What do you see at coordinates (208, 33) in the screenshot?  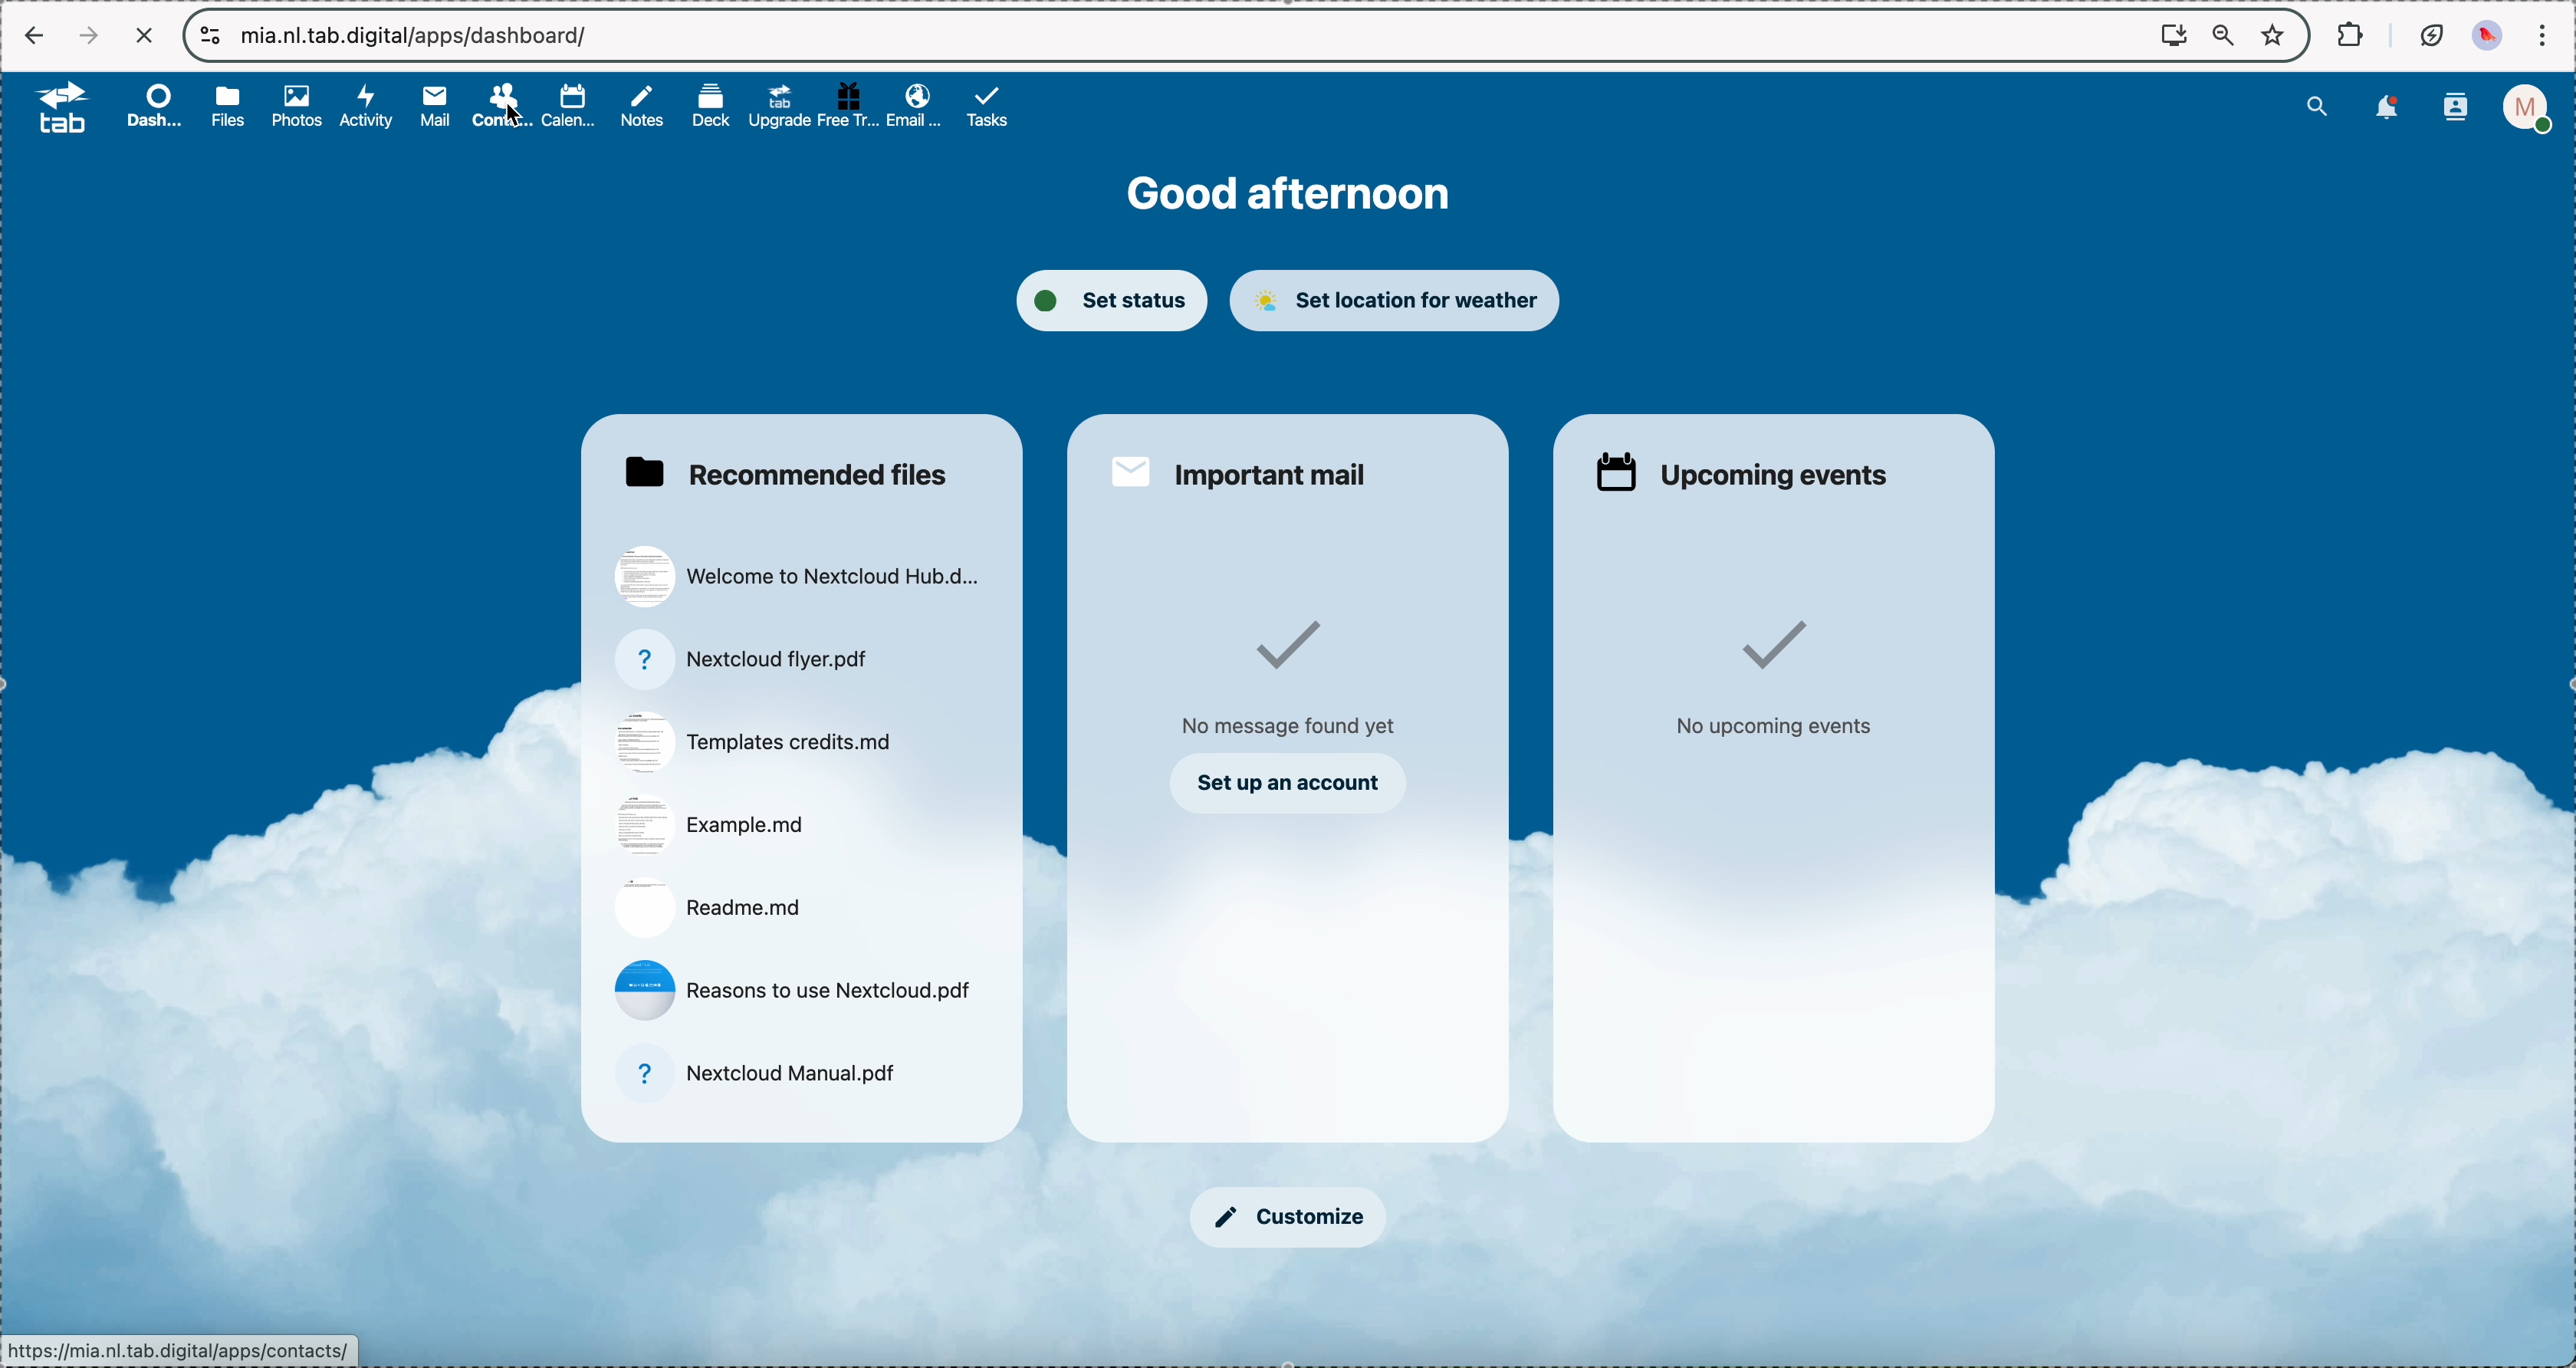 I see `controls` at bounding box center [208, 33].